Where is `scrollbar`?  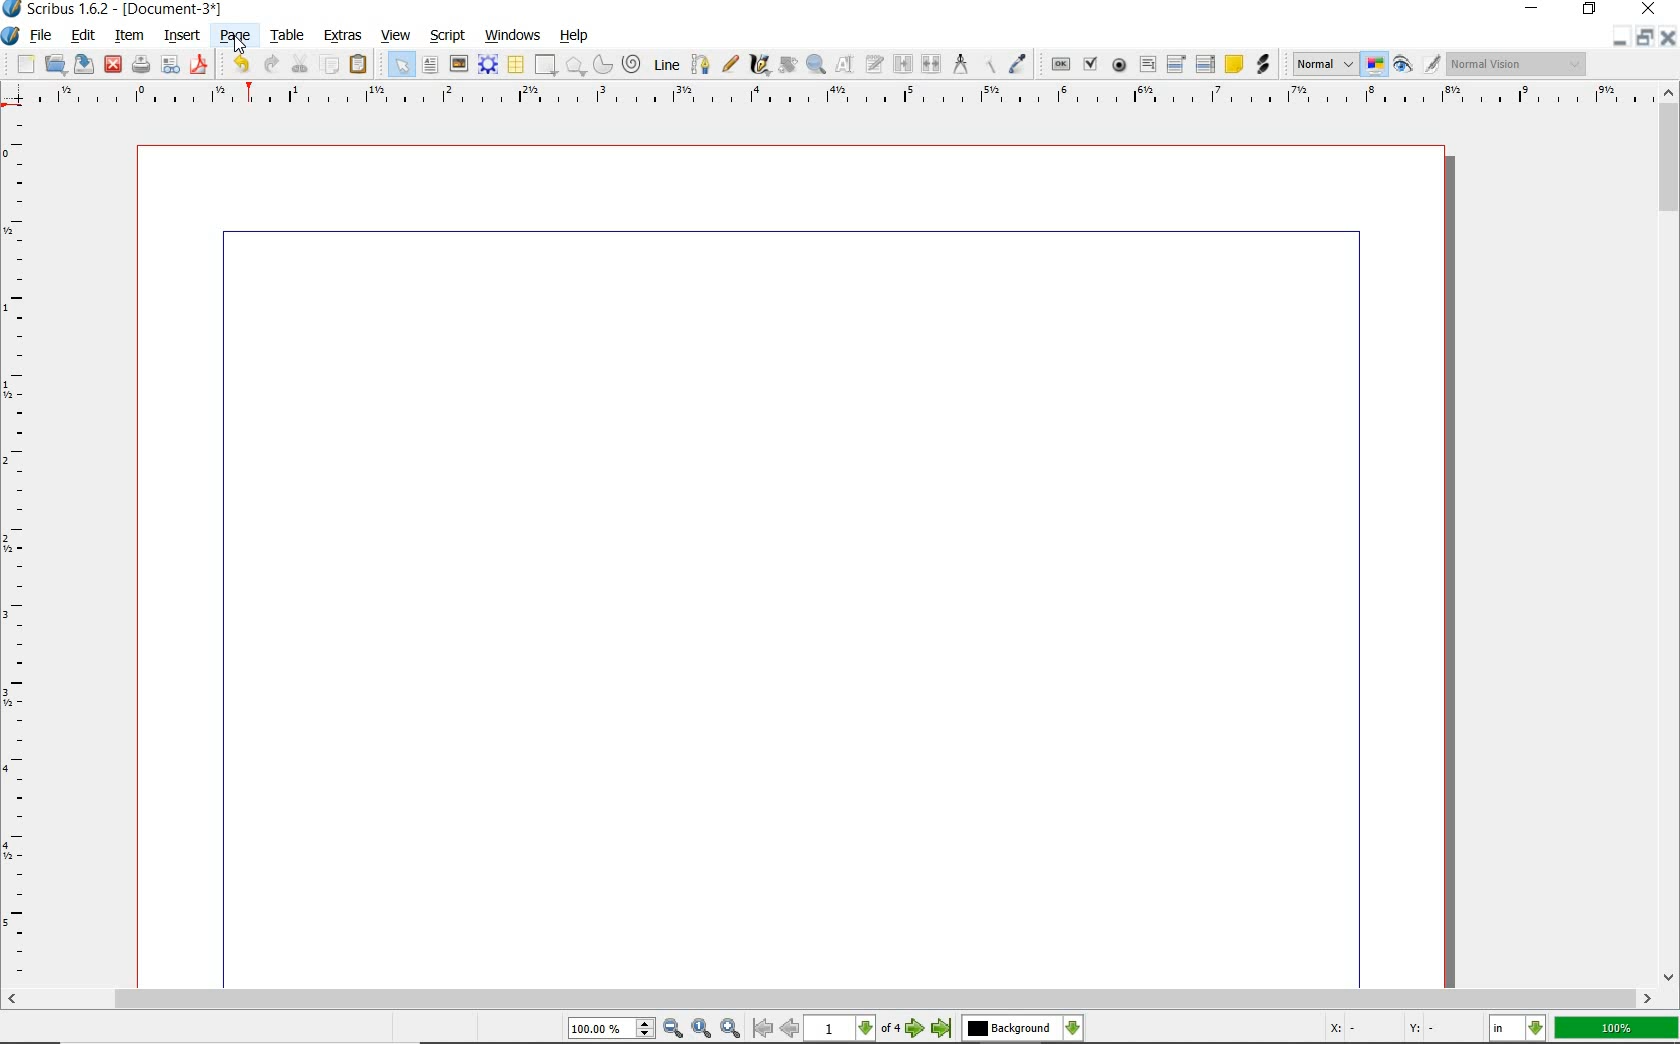
scrollbar is located at coordinates (1670, 535).